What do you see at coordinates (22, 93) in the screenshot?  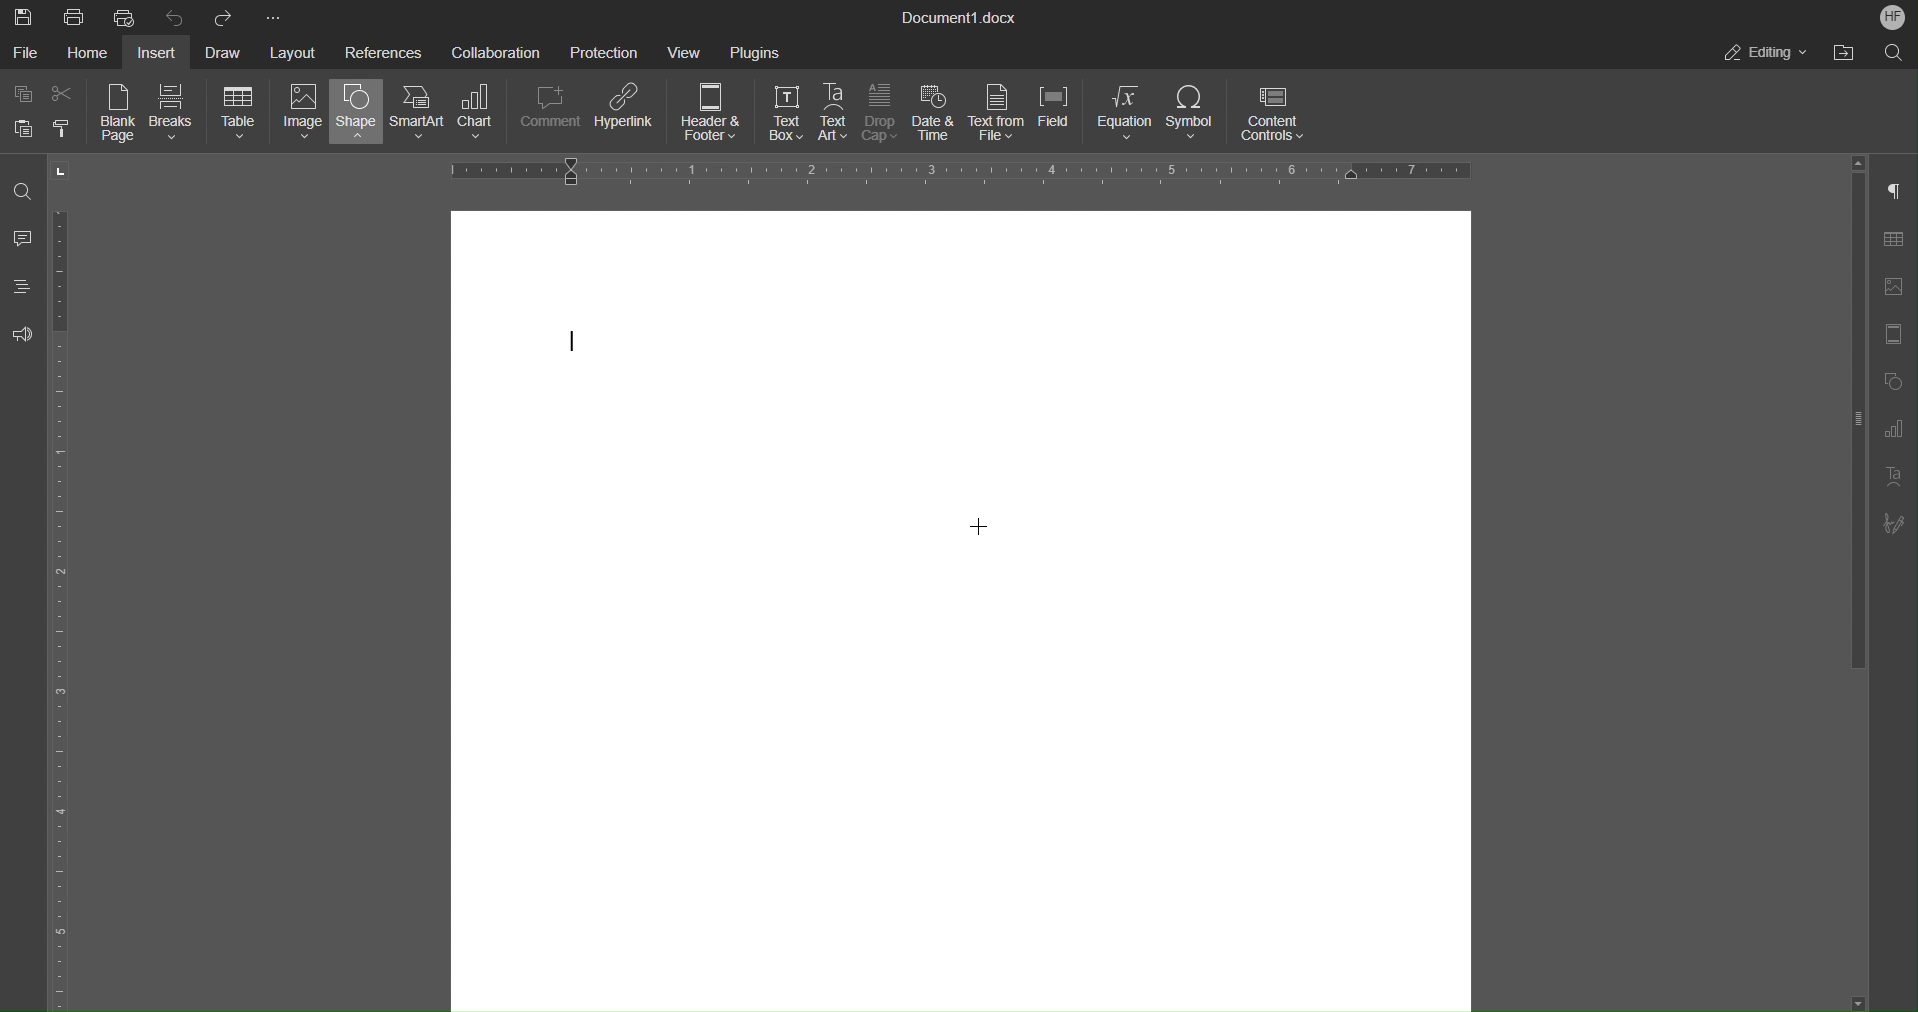 I see `Copy` at bounding box center [22, 93].